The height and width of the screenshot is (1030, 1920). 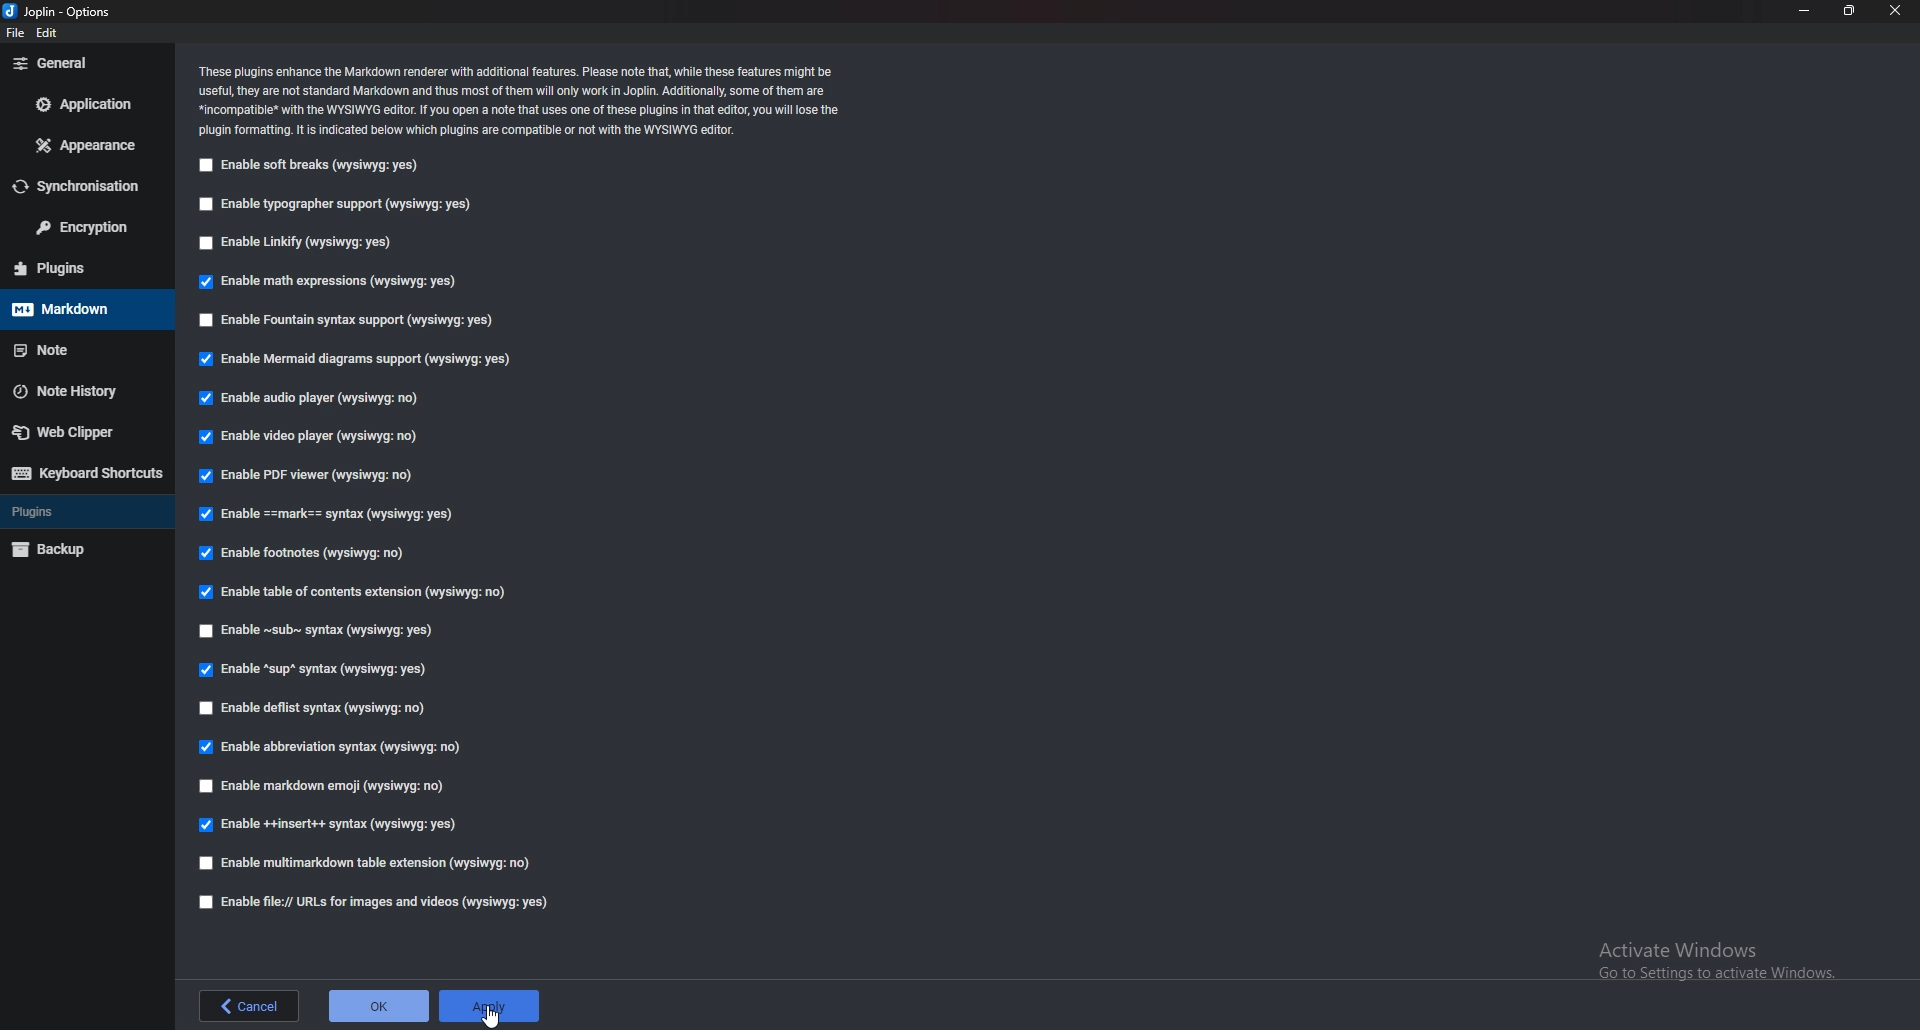 What do you see at coordinates (315, 670) in the screenshot?
I see `Enable sup syntax` at bounding box center [315, 670].